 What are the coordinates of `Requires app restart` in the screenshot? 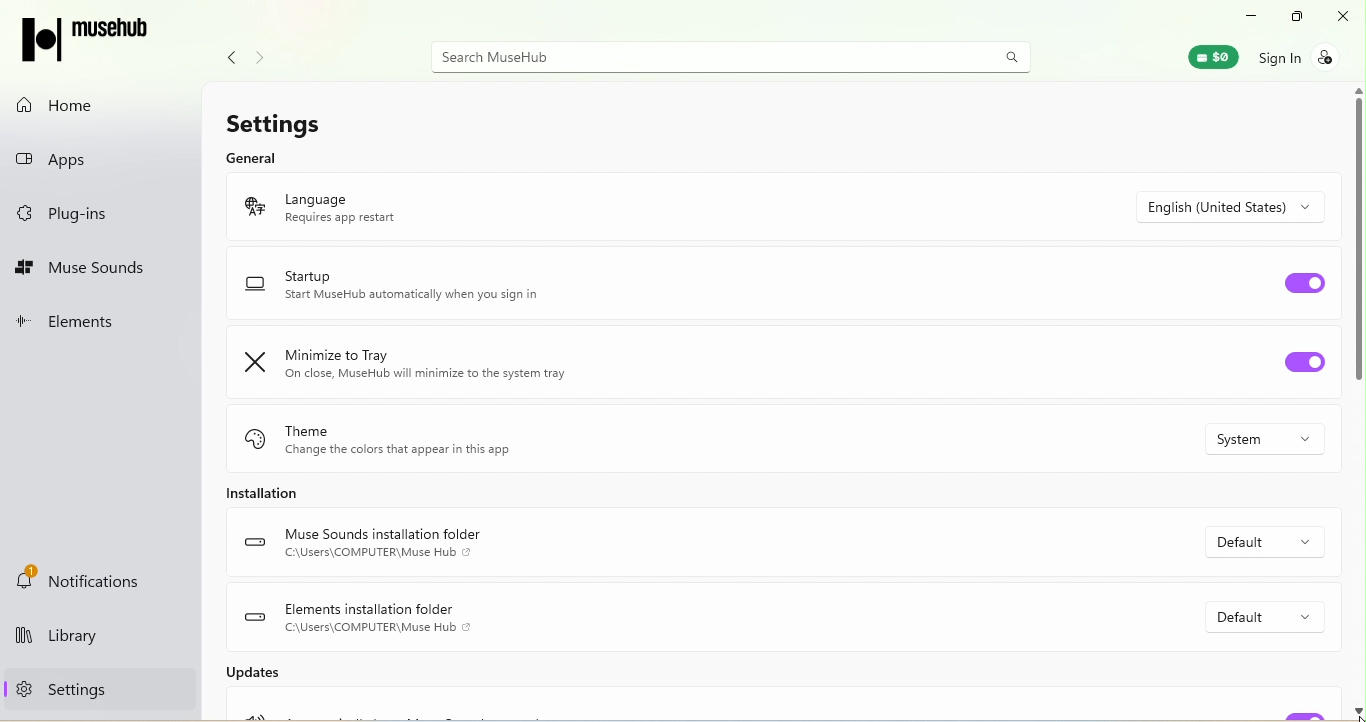 It's located at (338, 219).